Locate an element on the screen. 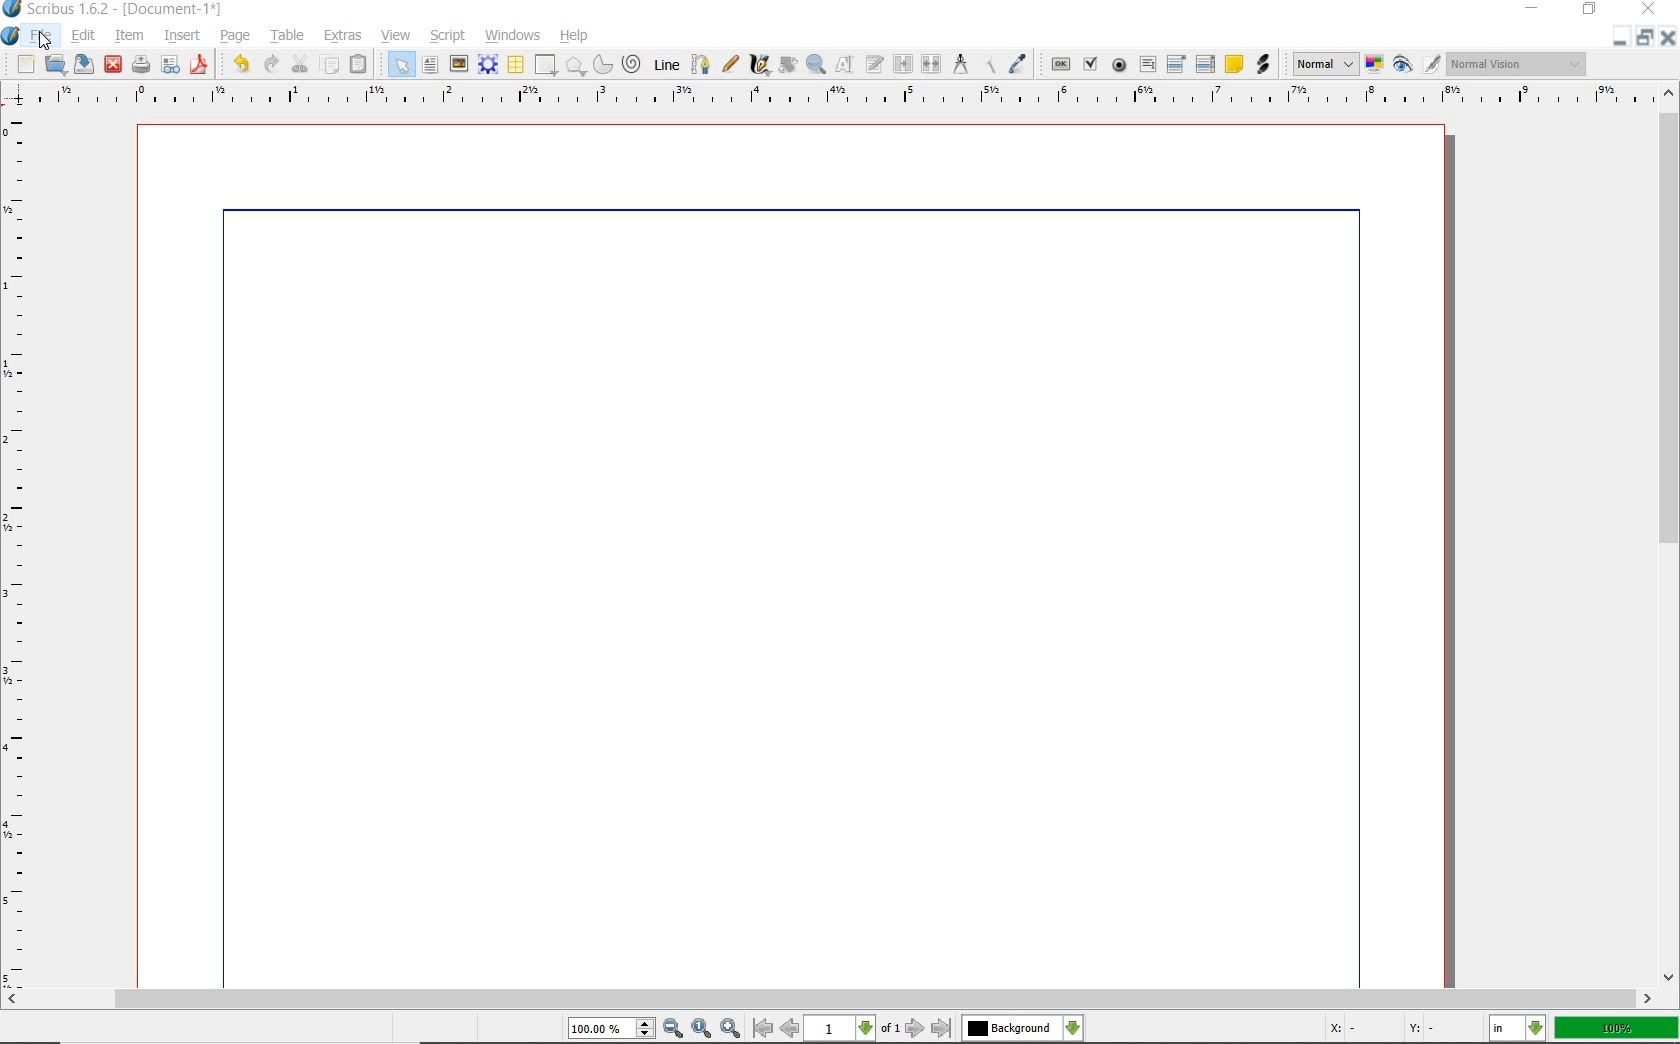  open is located at coordinates (56, 64).